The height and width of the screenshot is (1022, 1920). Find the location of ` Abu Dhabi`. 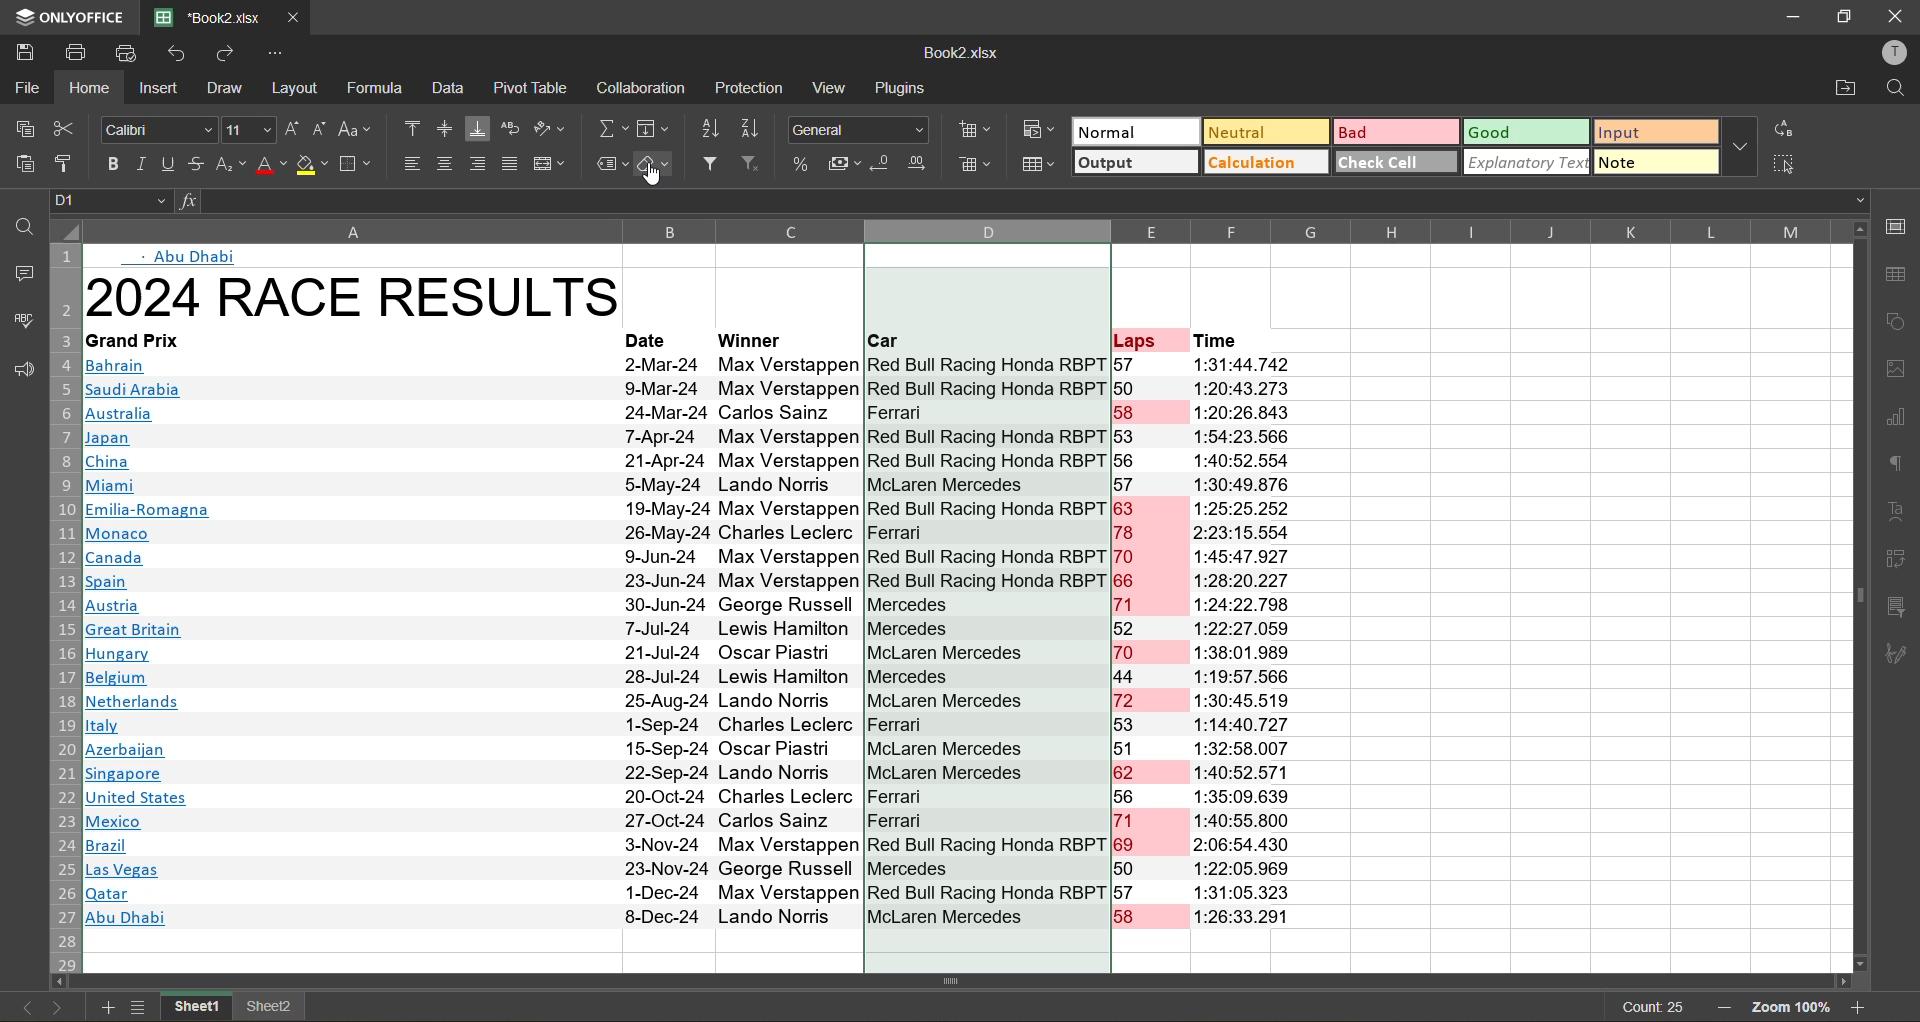

 Abu Dhabi is located at coordinates (191, 258).